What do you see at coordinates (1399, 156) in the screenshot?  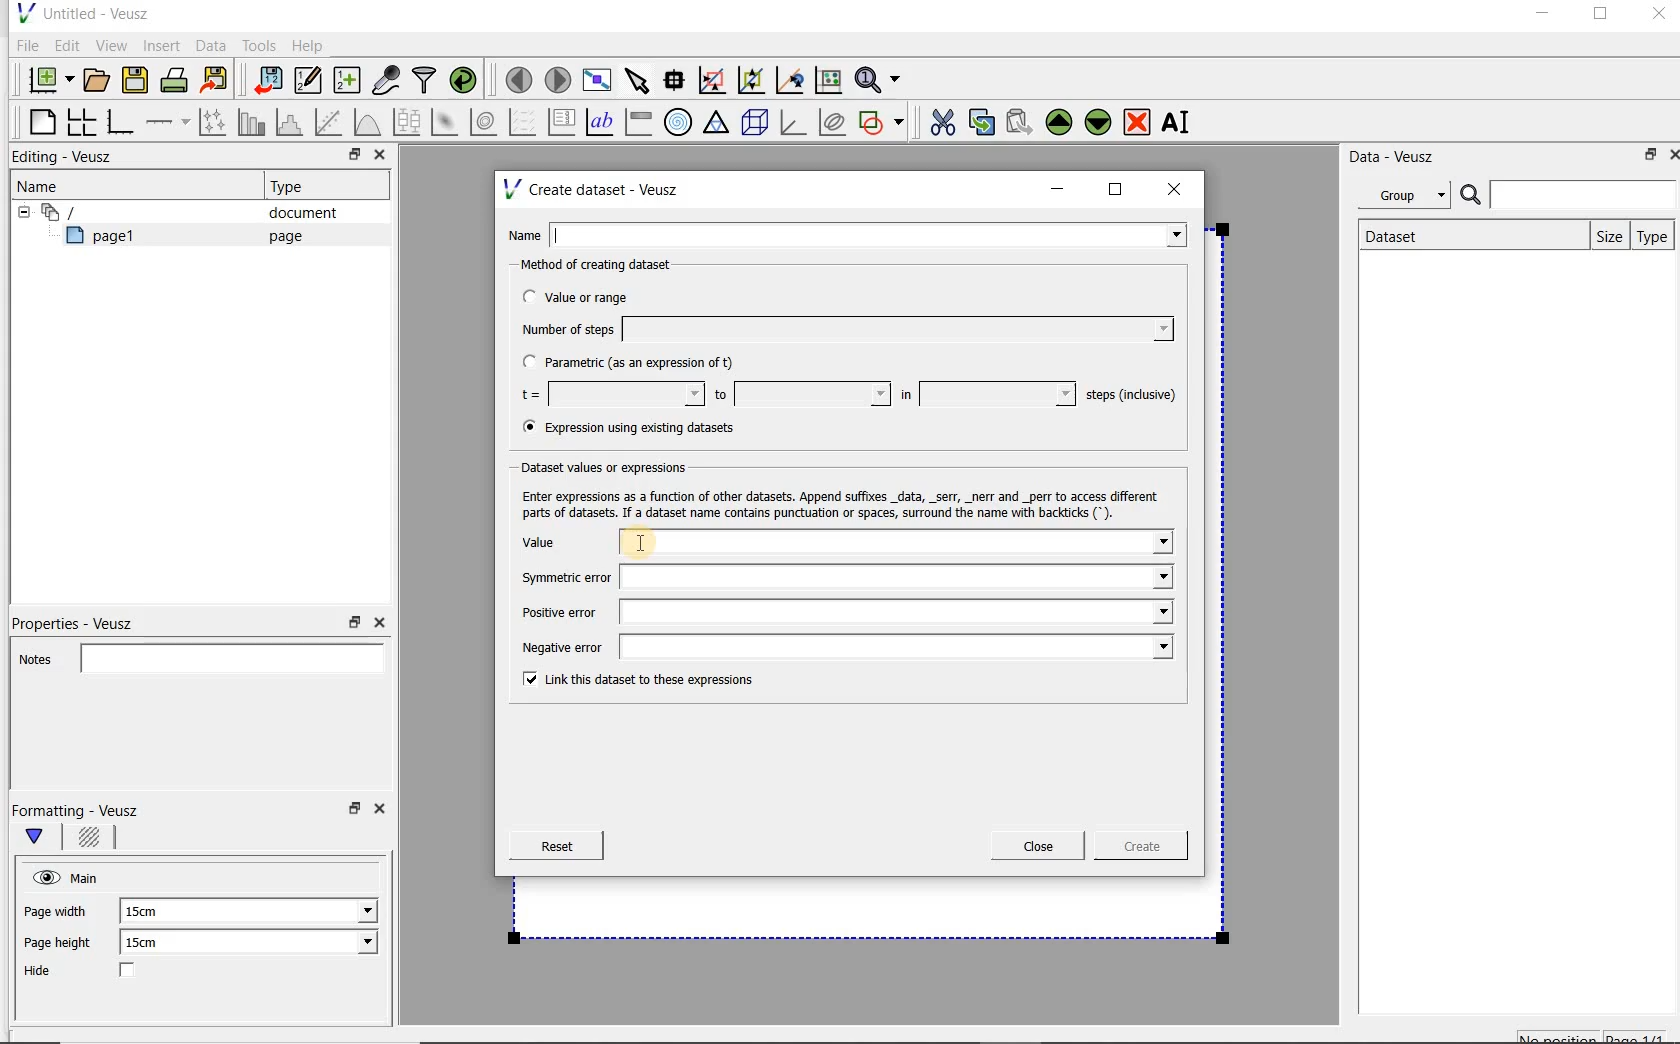 I see `Data - Veusz` at bounding box center [1399, 156].